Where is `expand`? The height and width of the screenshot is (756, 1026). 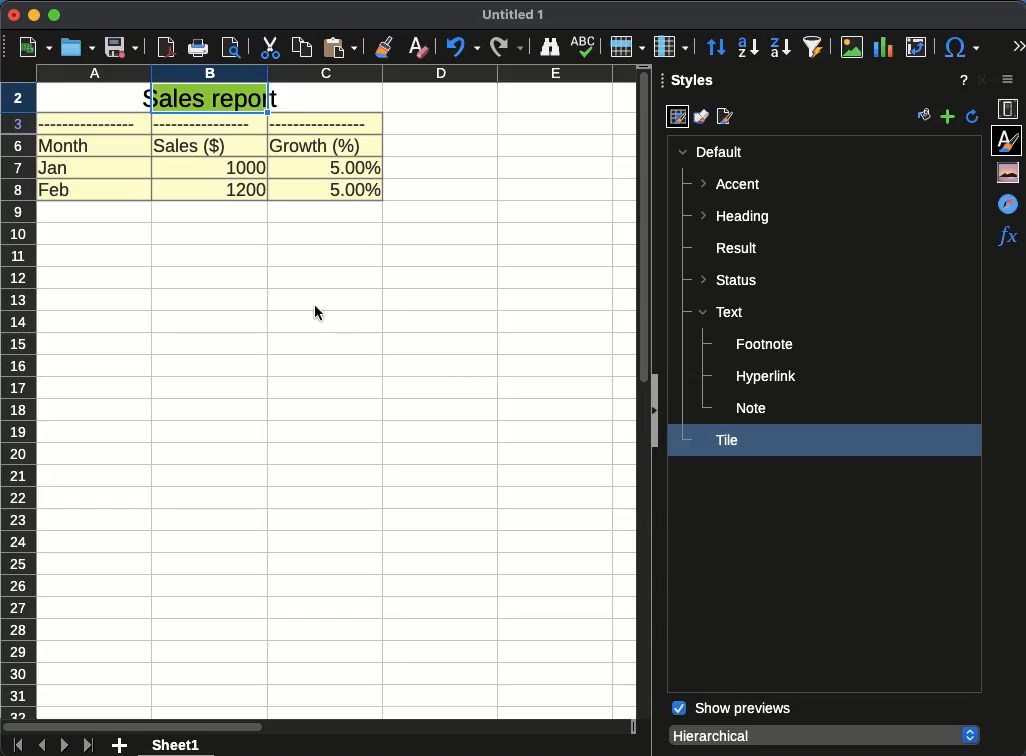 expand is located at coordinates (651, 413).